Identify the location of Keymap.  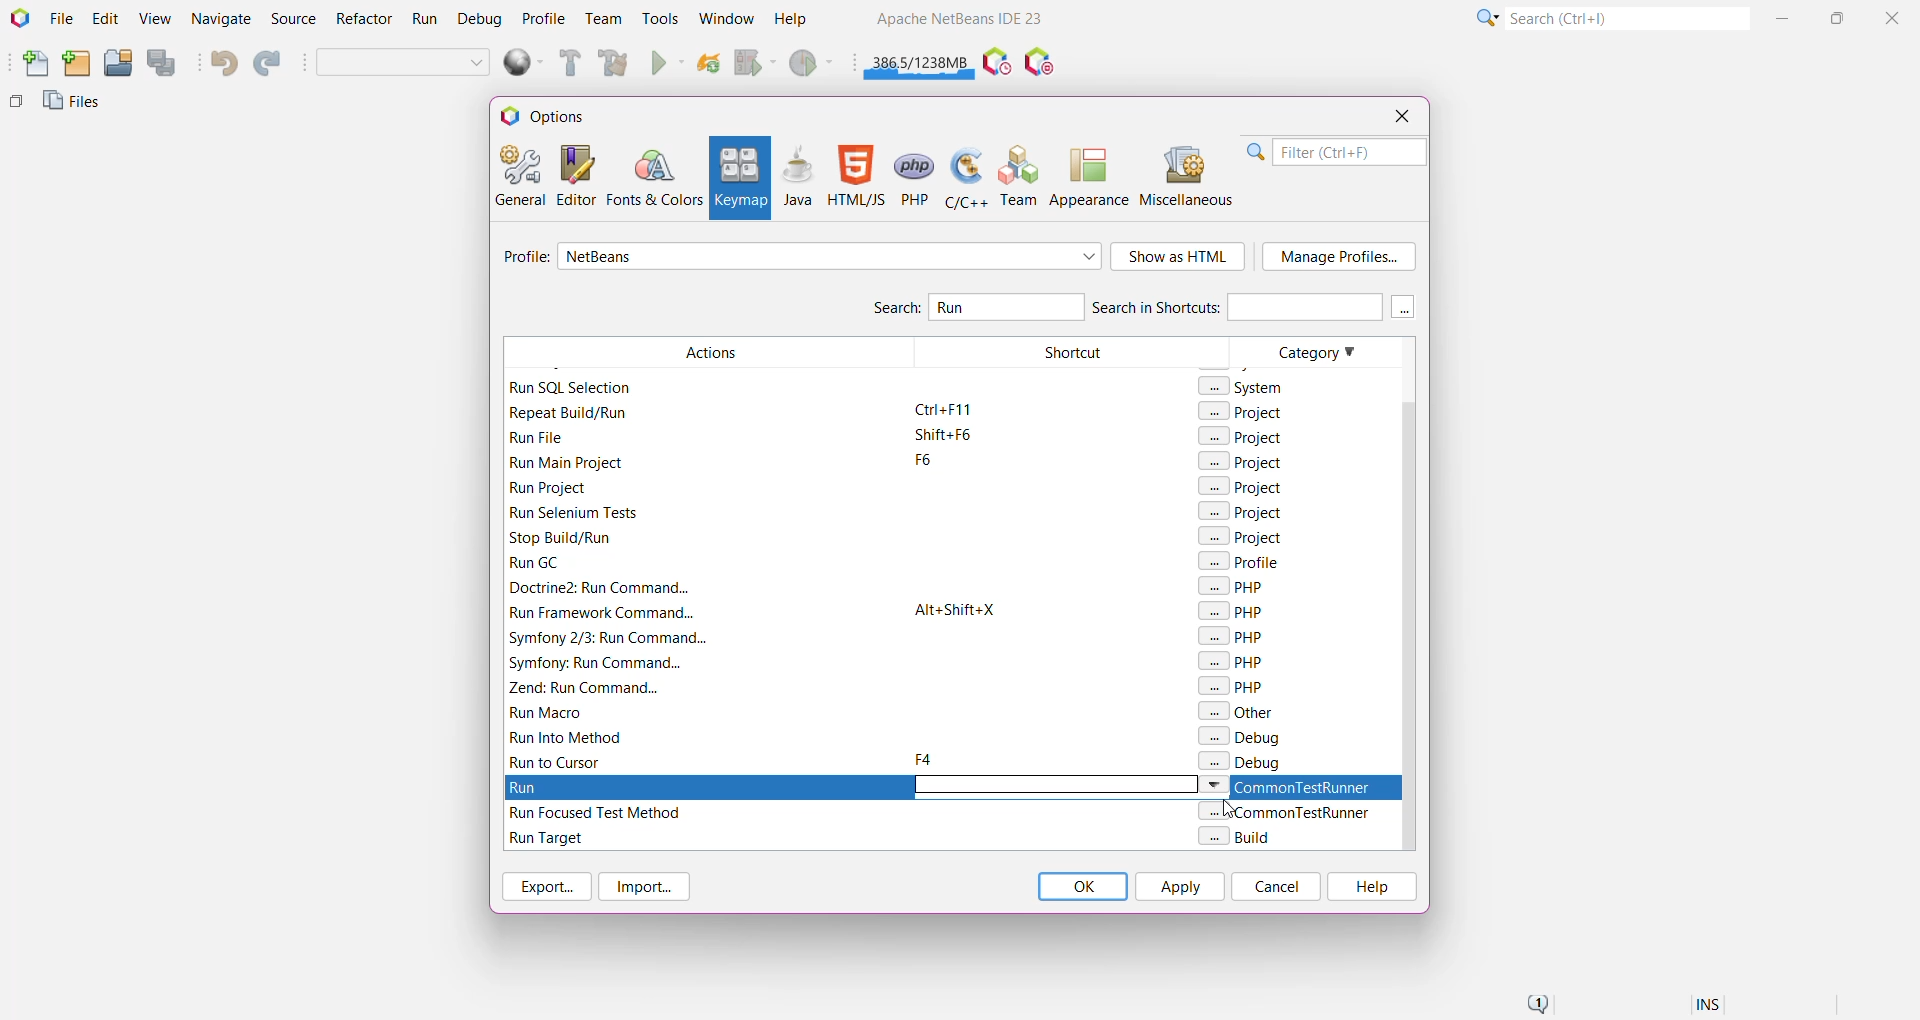
(738, 178).